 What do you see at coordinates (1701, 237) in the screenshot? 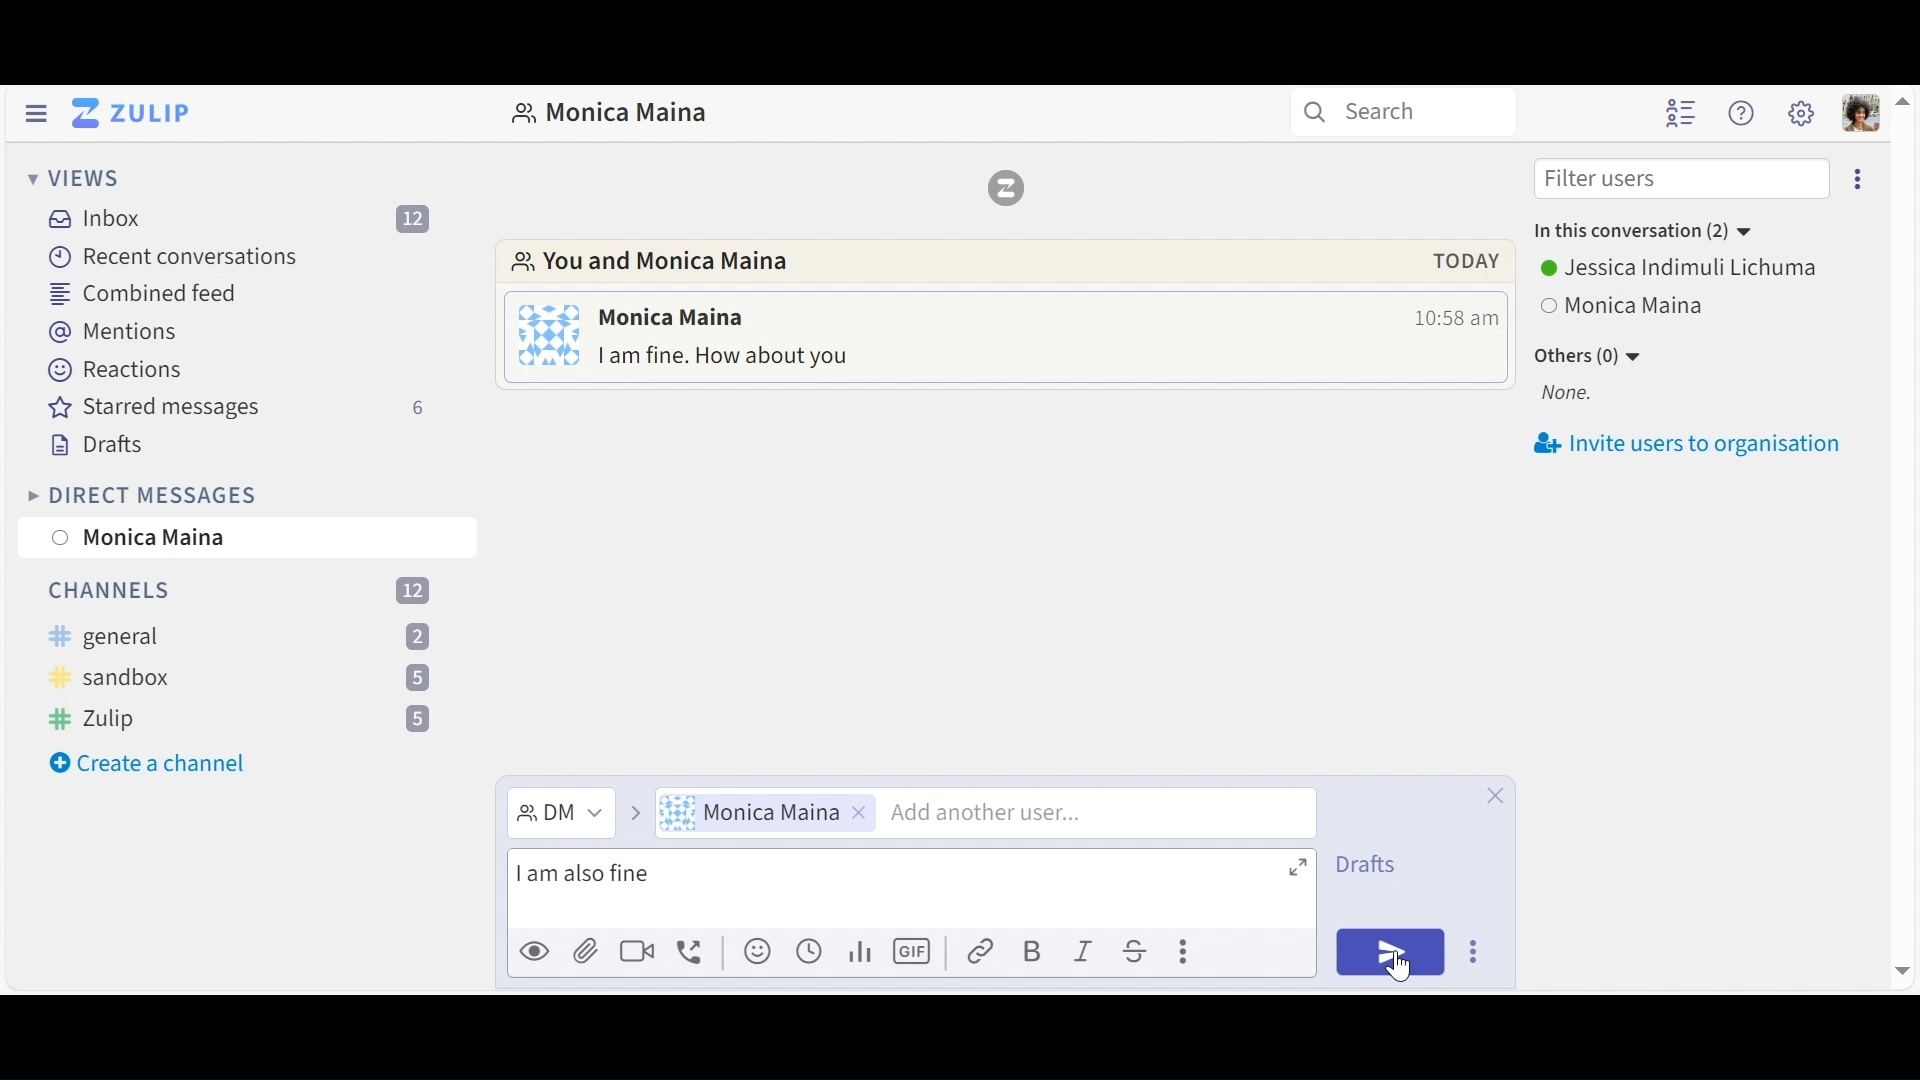
I see `User Options` at bounding box center [1701, 237].